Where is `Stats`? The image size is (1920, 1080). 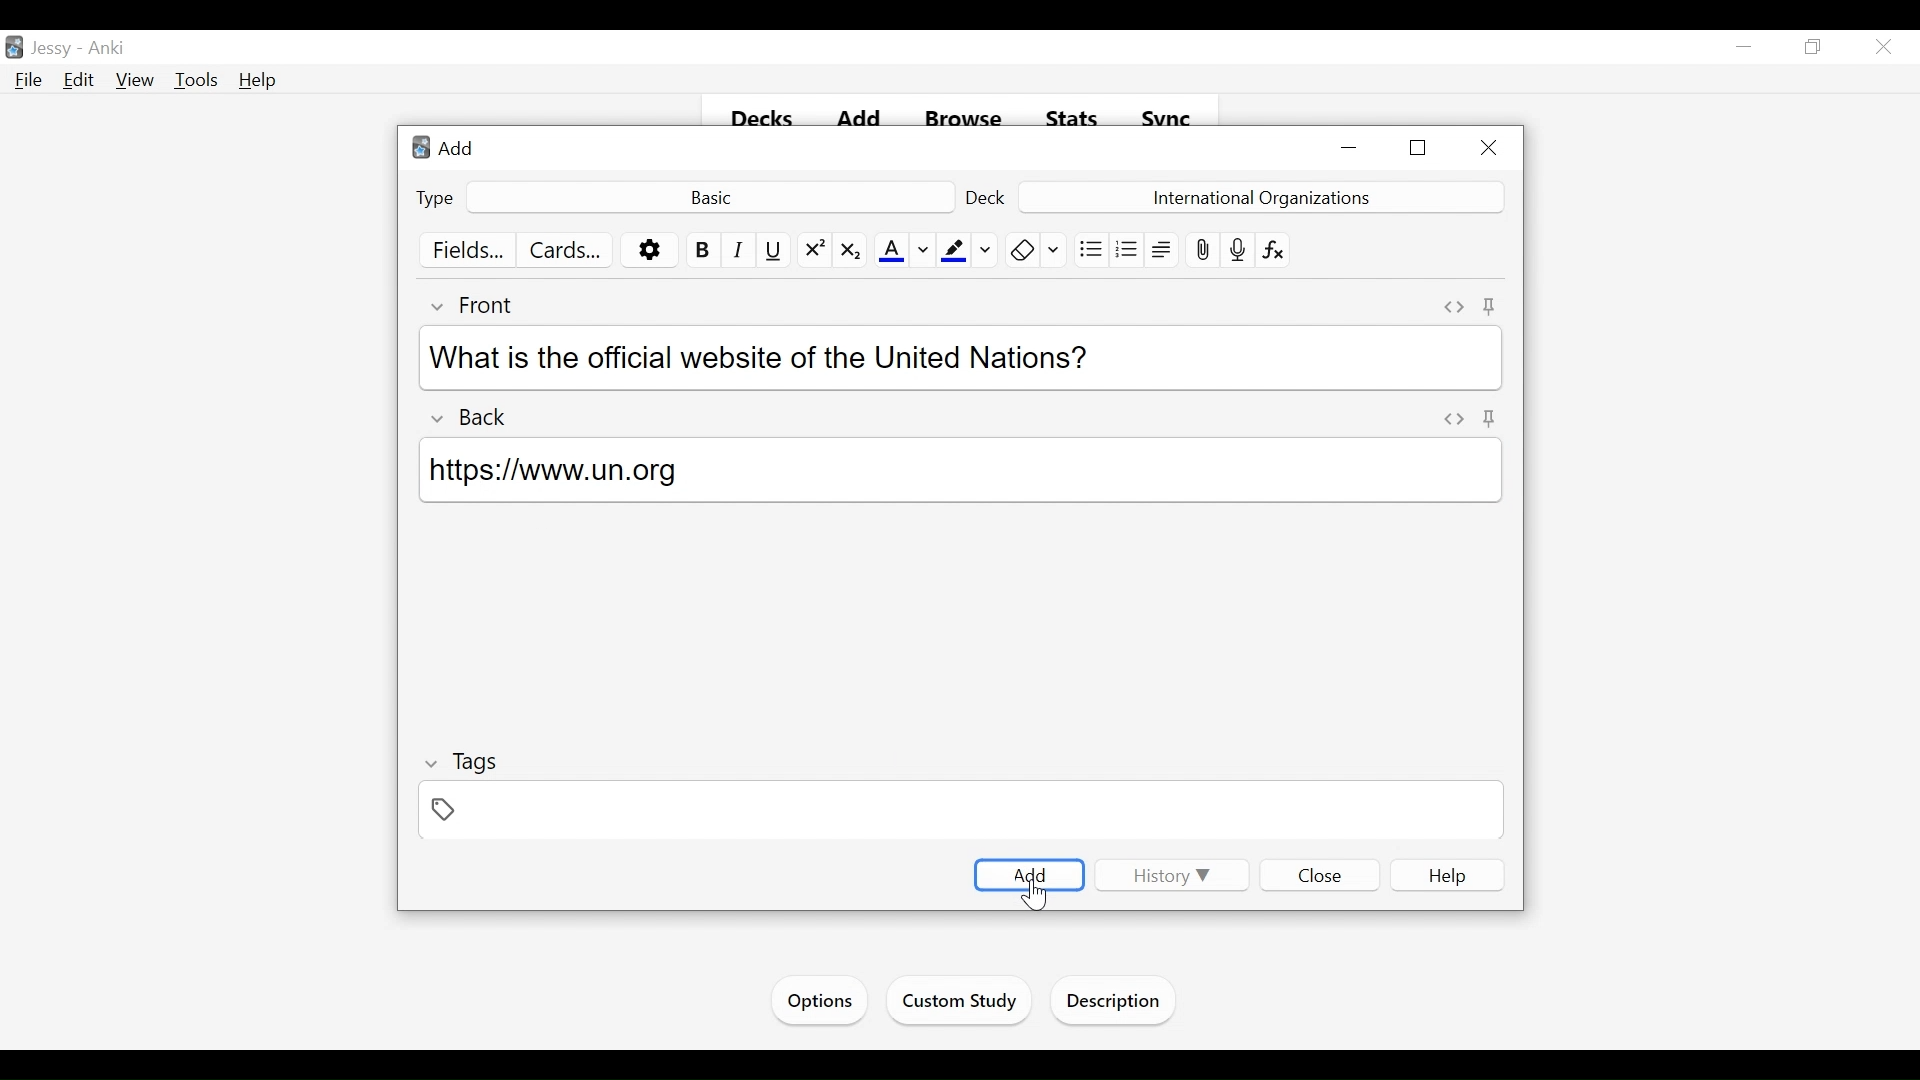
Stats is located at coordinates (1070, 116).